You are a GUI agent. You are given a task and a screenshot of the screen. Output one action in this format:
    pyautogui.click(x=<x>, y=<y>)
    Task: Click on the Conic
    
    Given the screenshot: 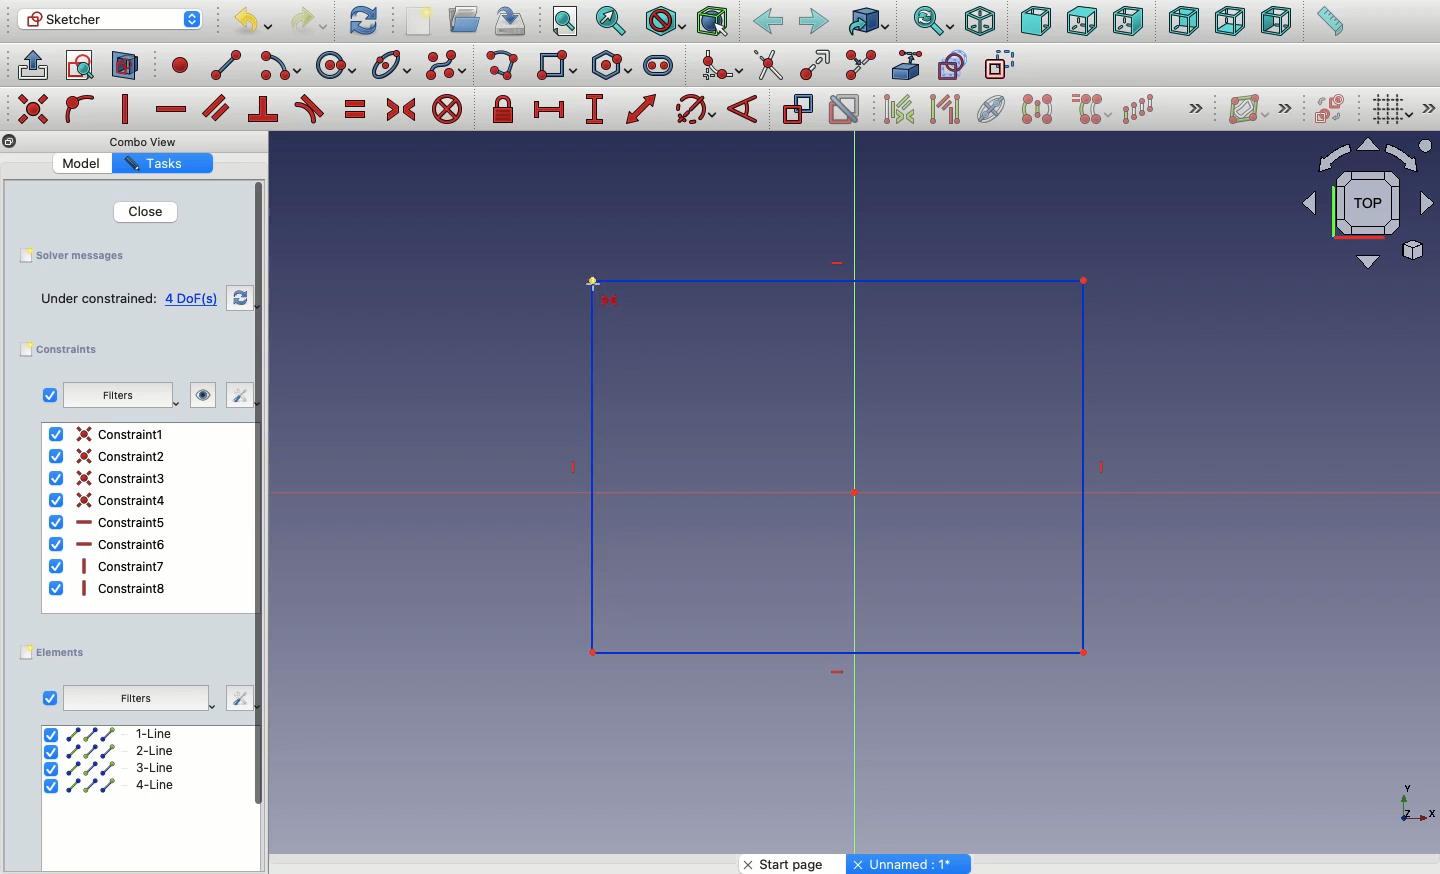 What is the action you would take?
    pyautogui.click(x=393, y=66)
    